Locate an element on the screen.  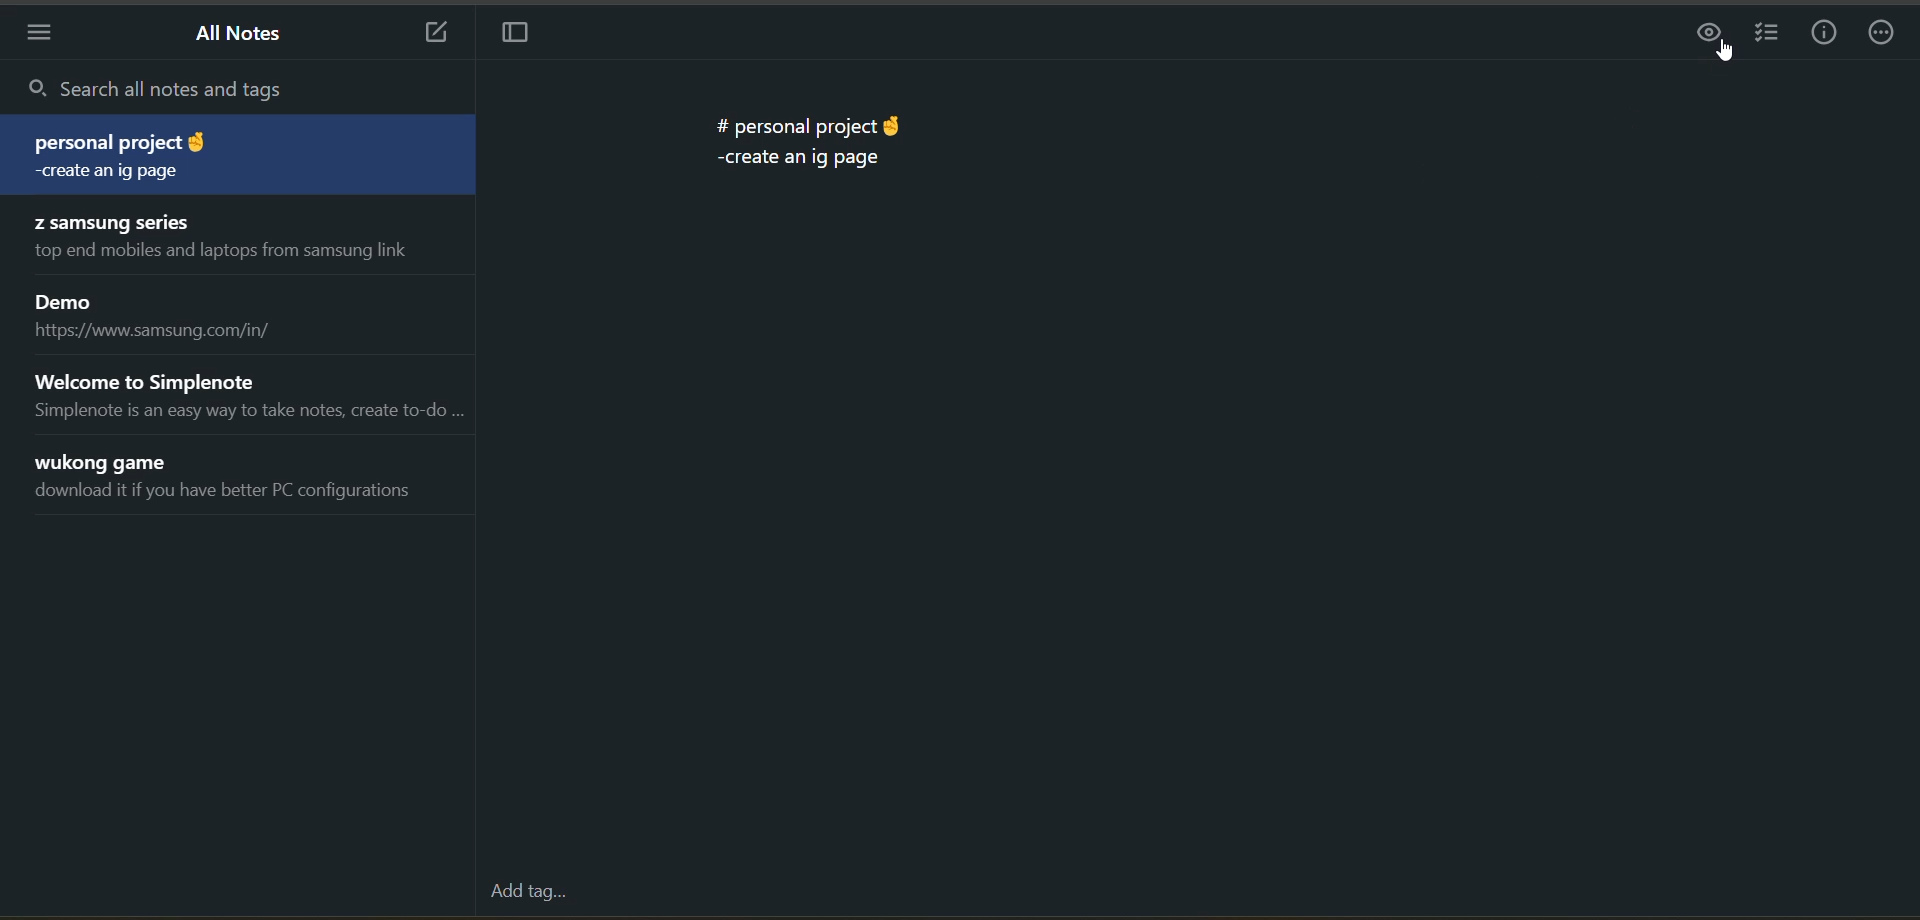
menu is located at coordinates (36, 35).